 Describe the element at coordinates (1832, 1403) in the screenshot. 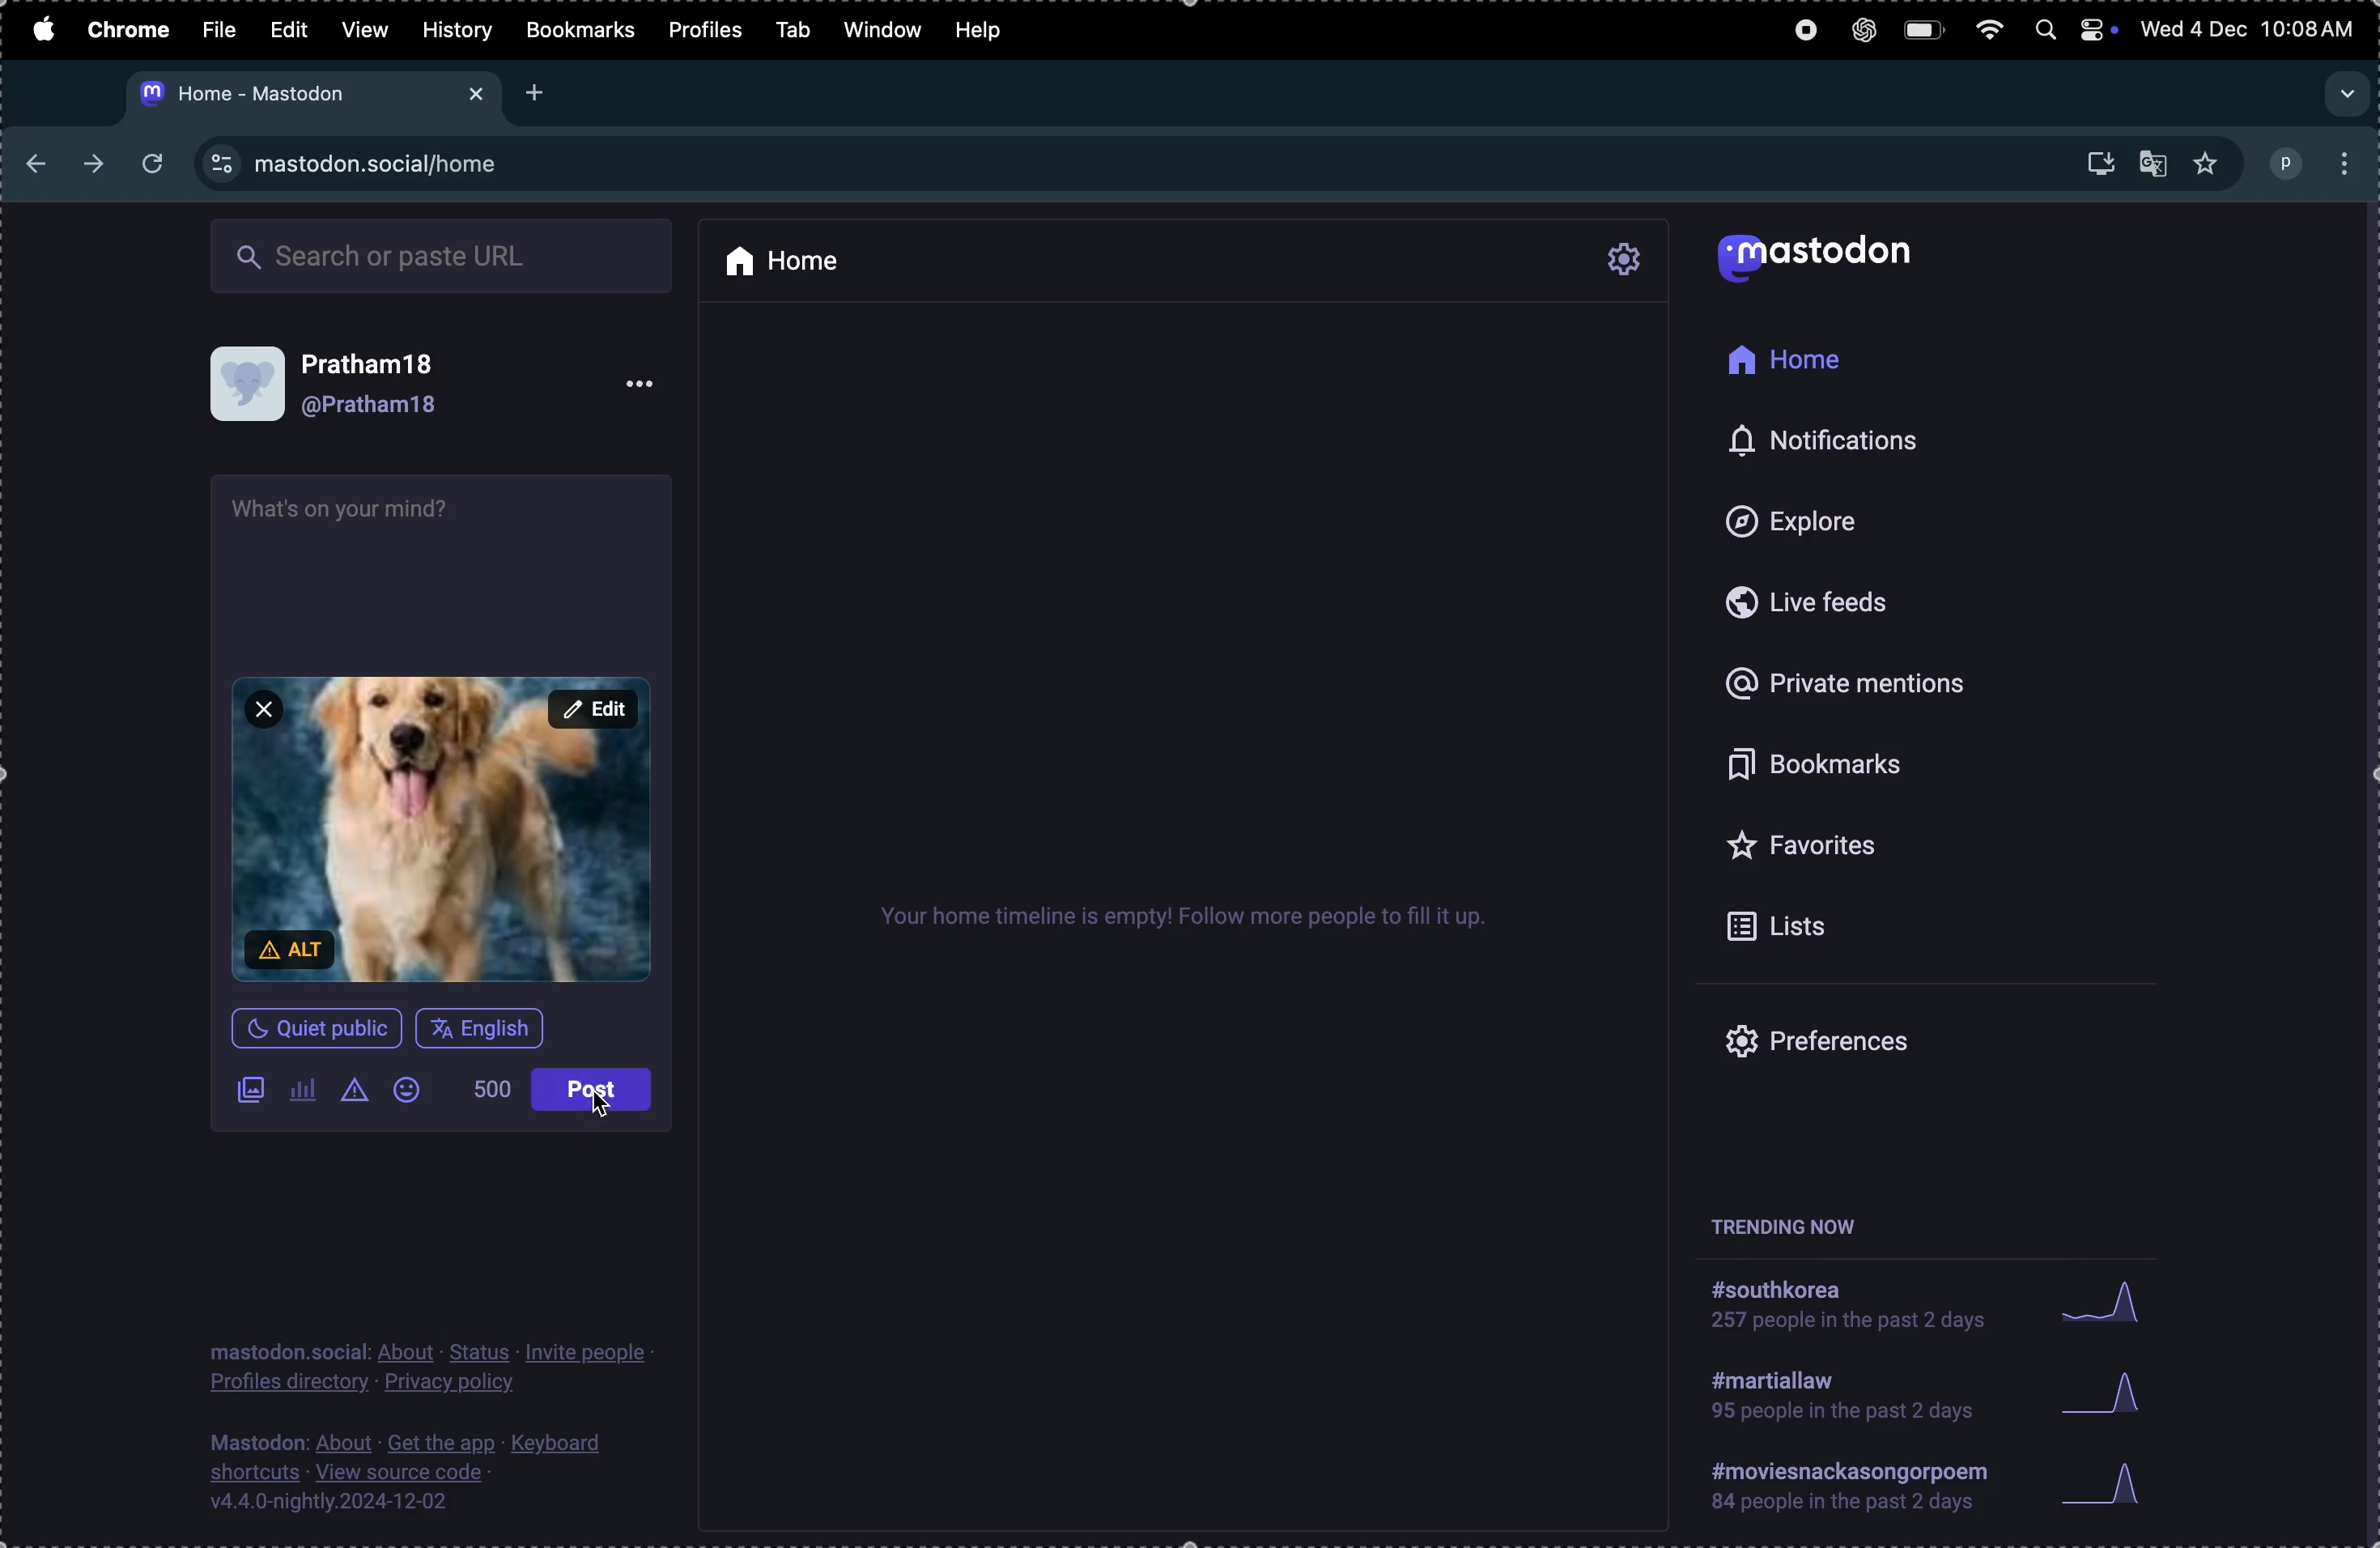

I see `#martial law` at that location.